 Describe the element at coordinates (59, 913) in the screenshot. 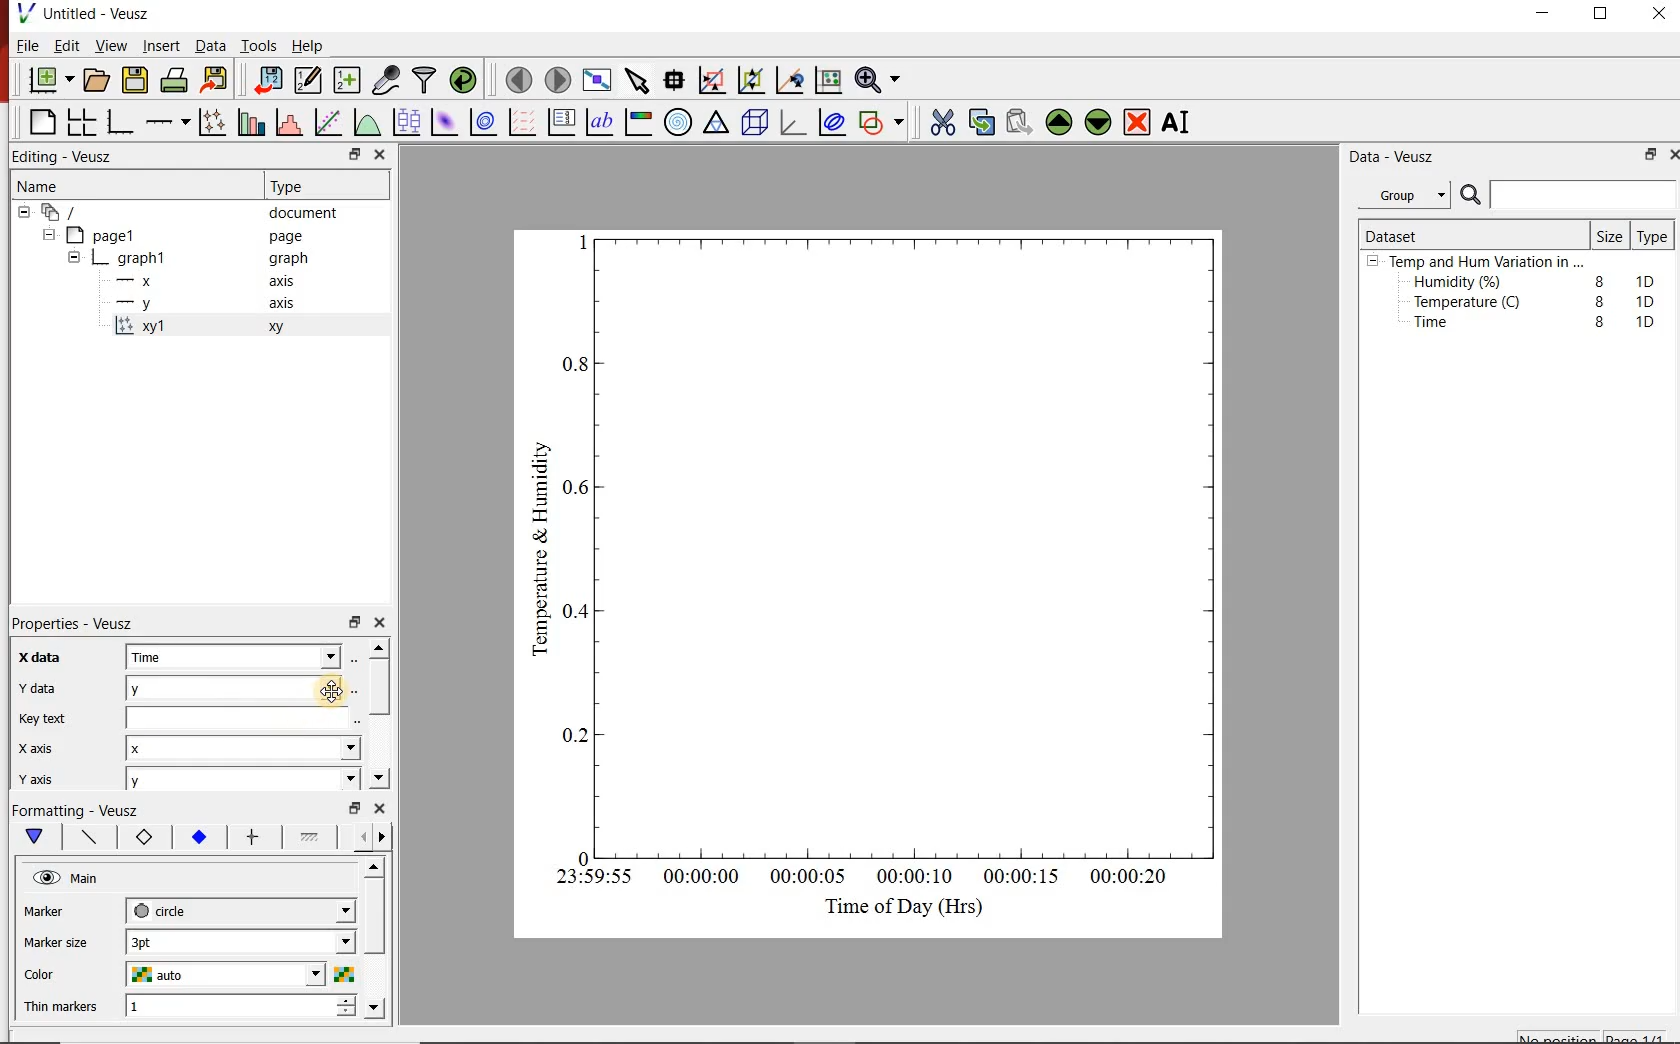

I see `Marker` at that location.